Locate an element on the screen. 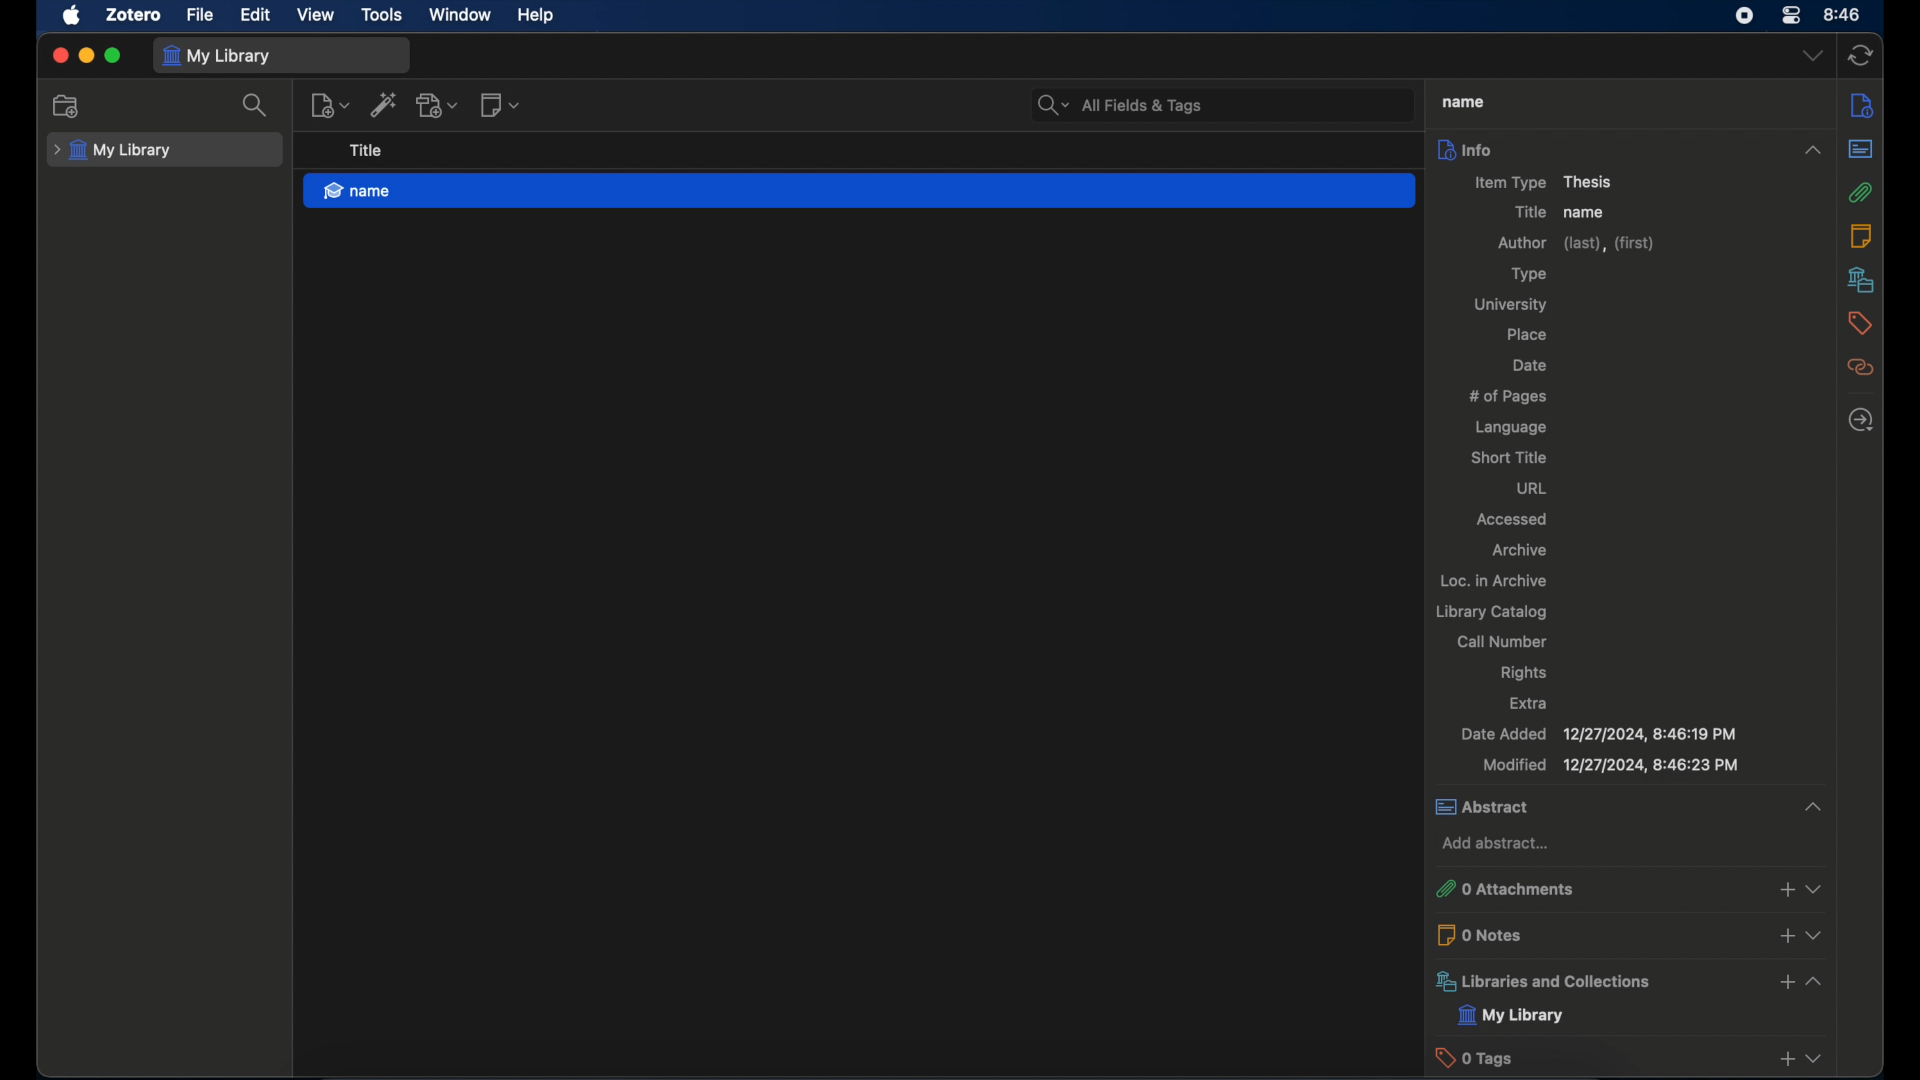 This screenshot has width=1920, height=1080. extra is located at coordinates (1529, 701).